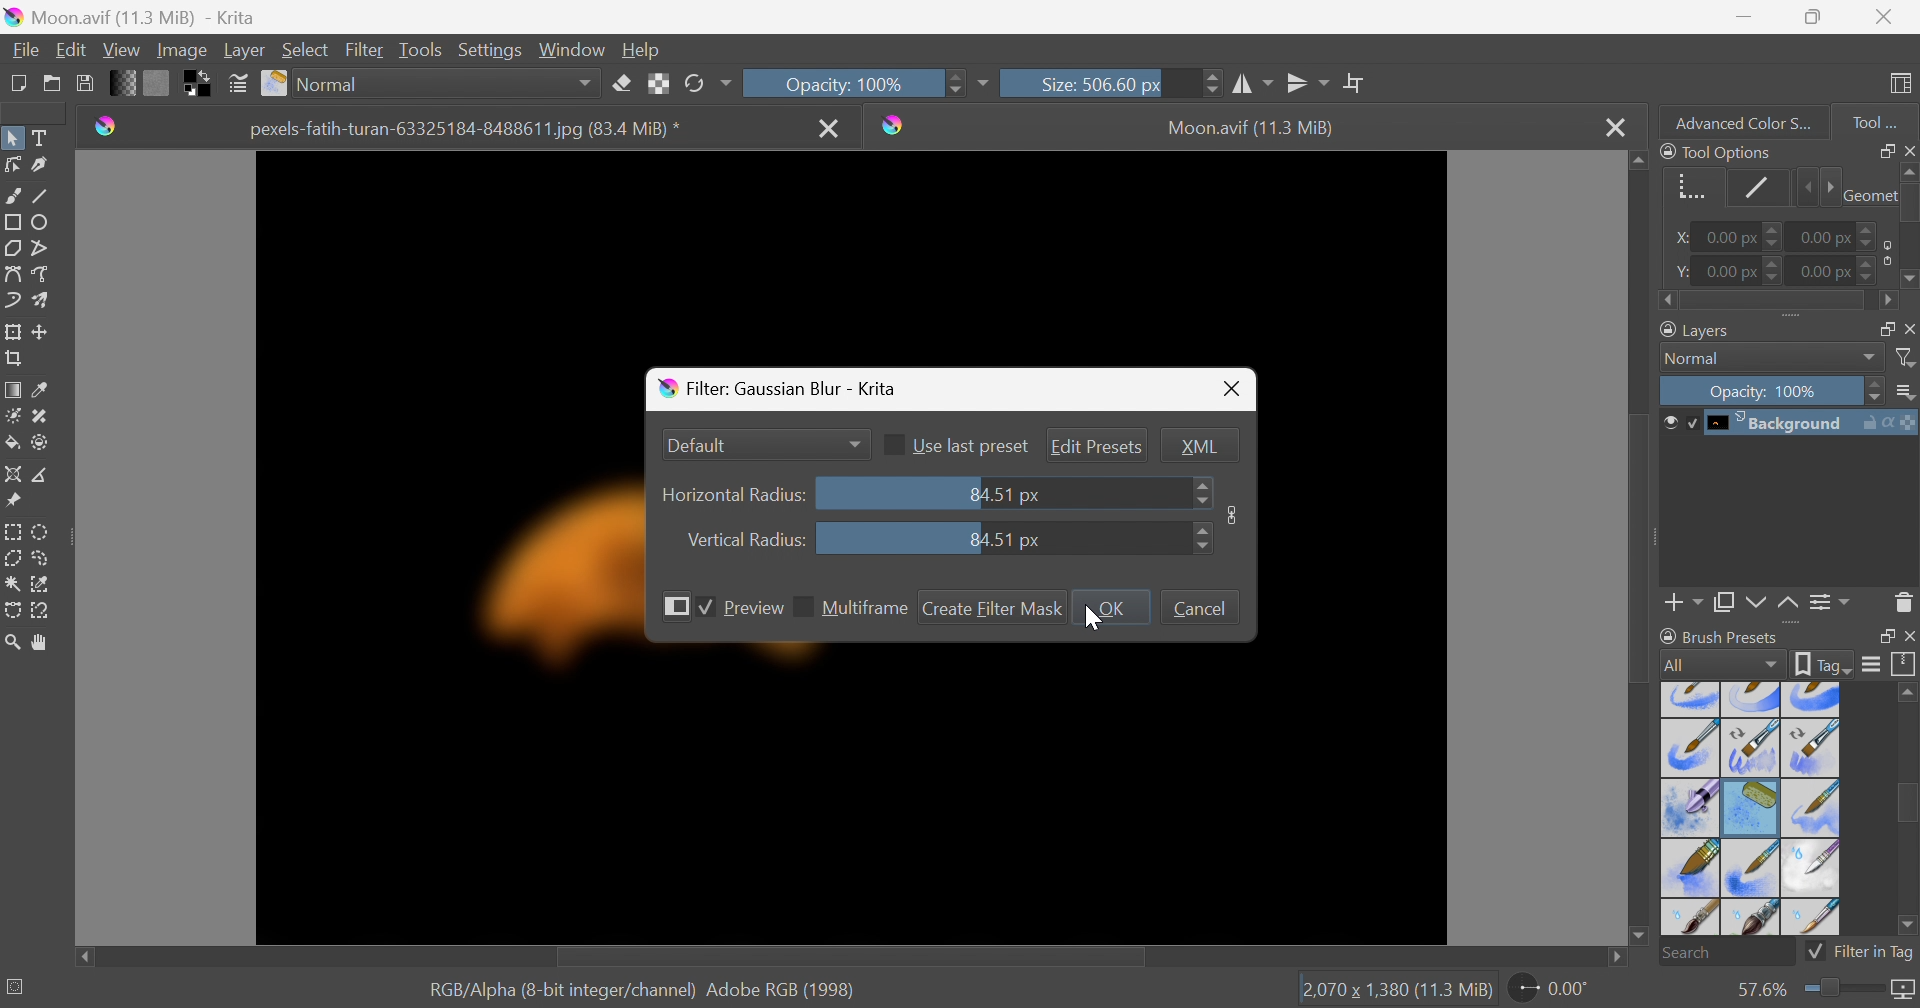 Image resolution: width=1920 pixels, height=1008 pixels. I want to click on Scroll bar, so click(847, 958).